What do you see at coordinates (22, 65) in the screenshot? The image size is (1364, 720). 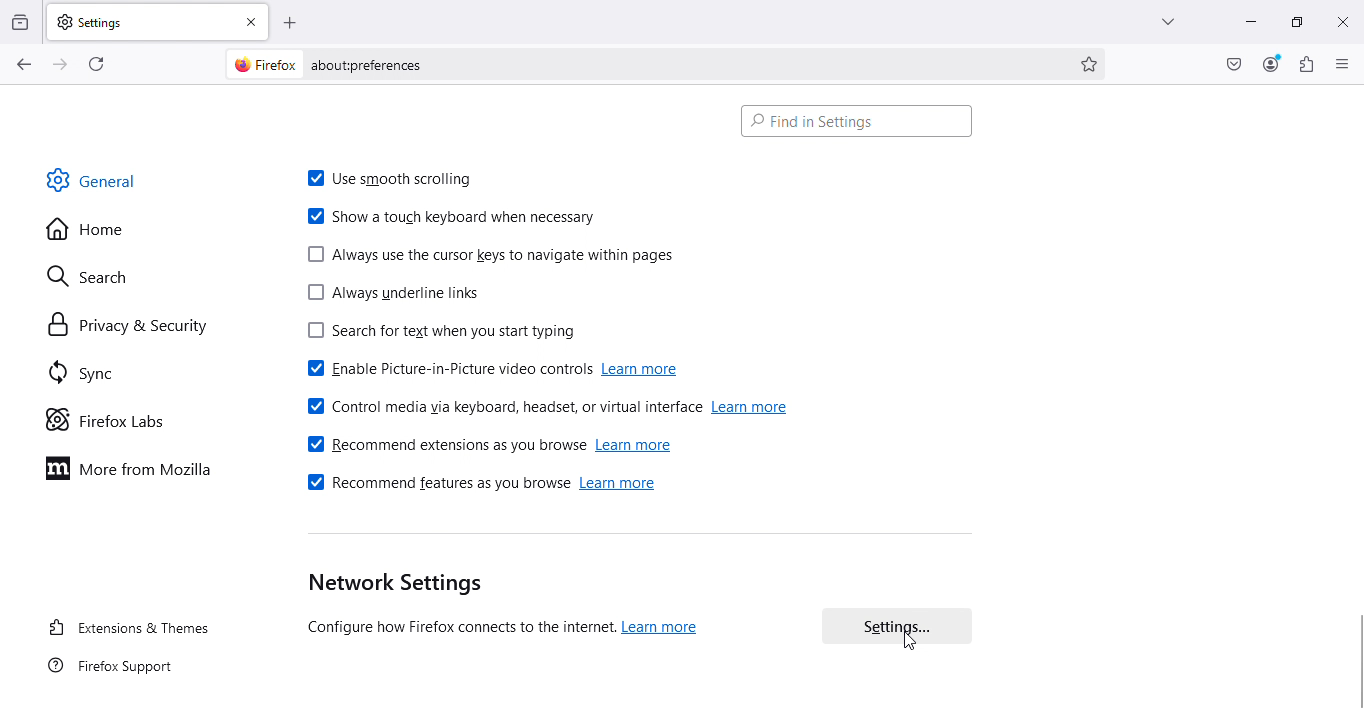 I see `Go back one page` at bounding box center [22, 65].